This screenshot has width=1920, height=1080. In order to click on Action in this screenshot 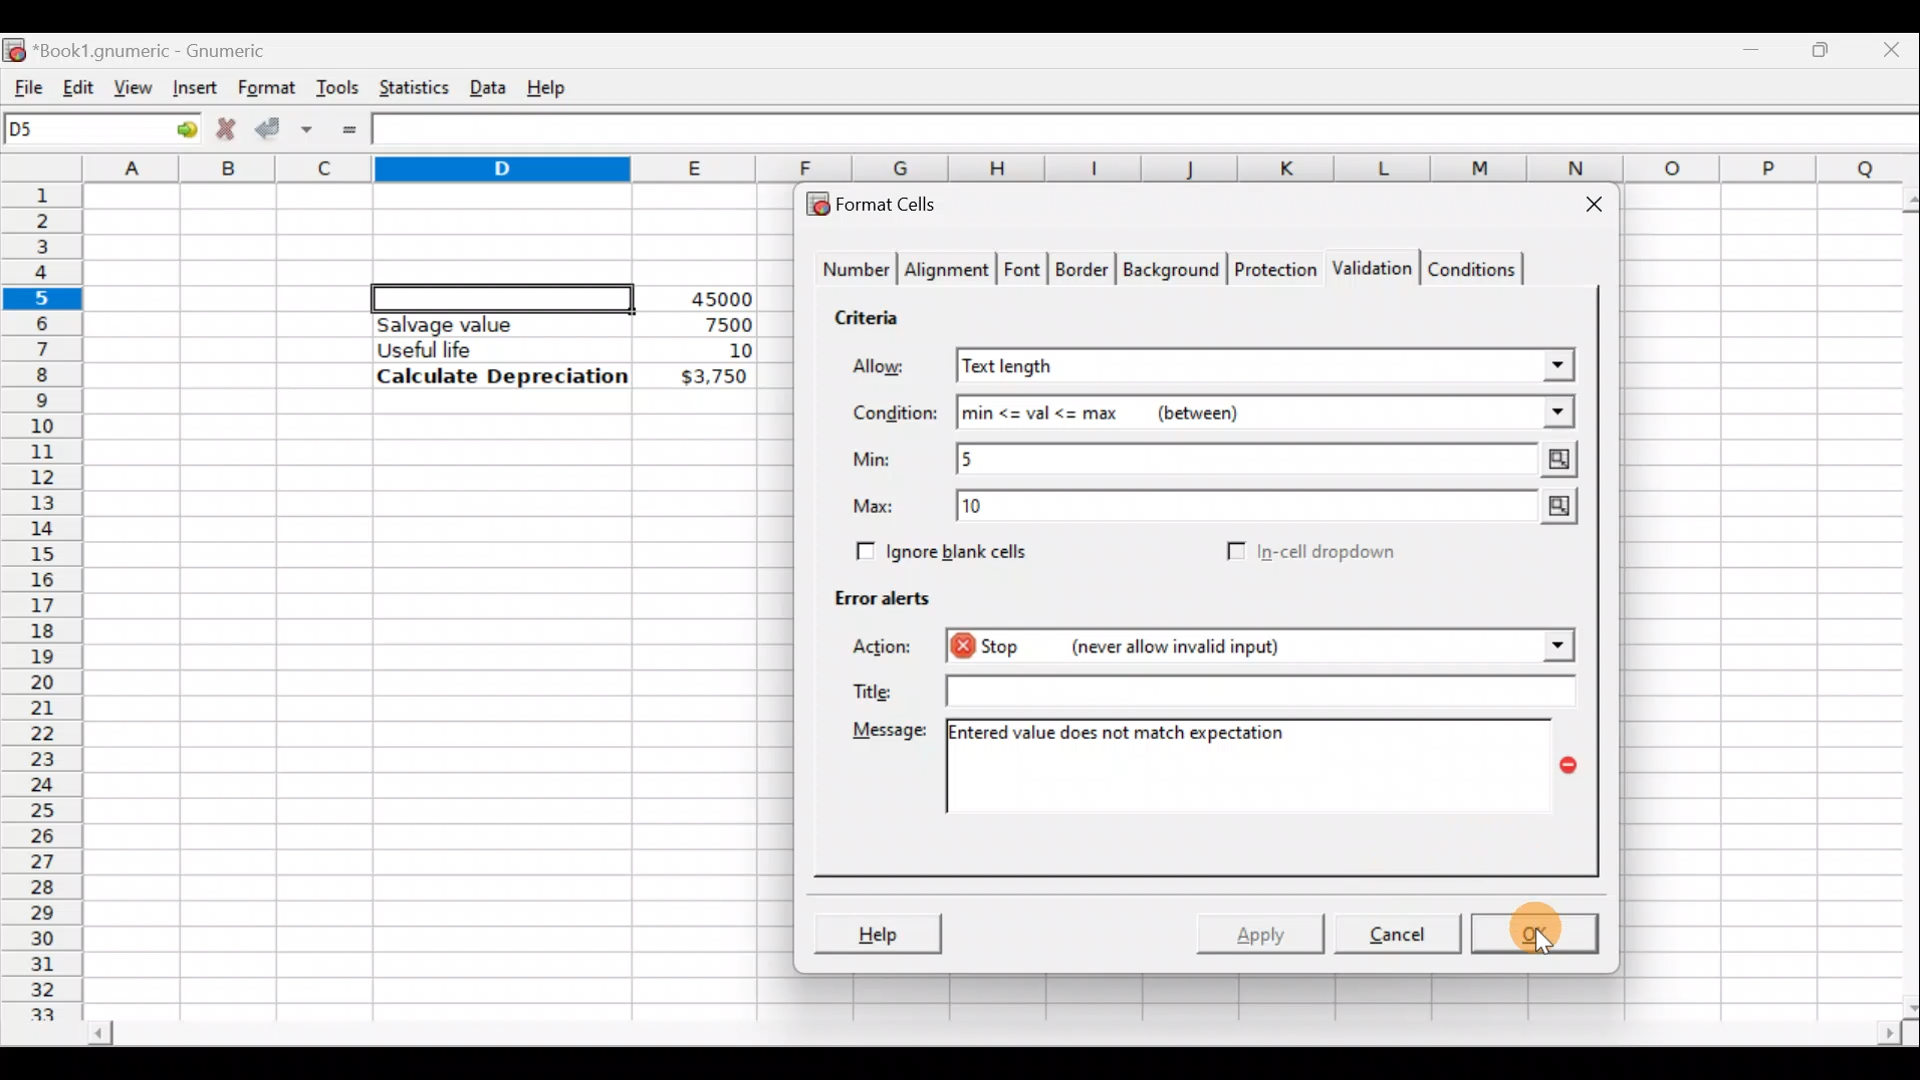, I will do `click(888, 650)`.